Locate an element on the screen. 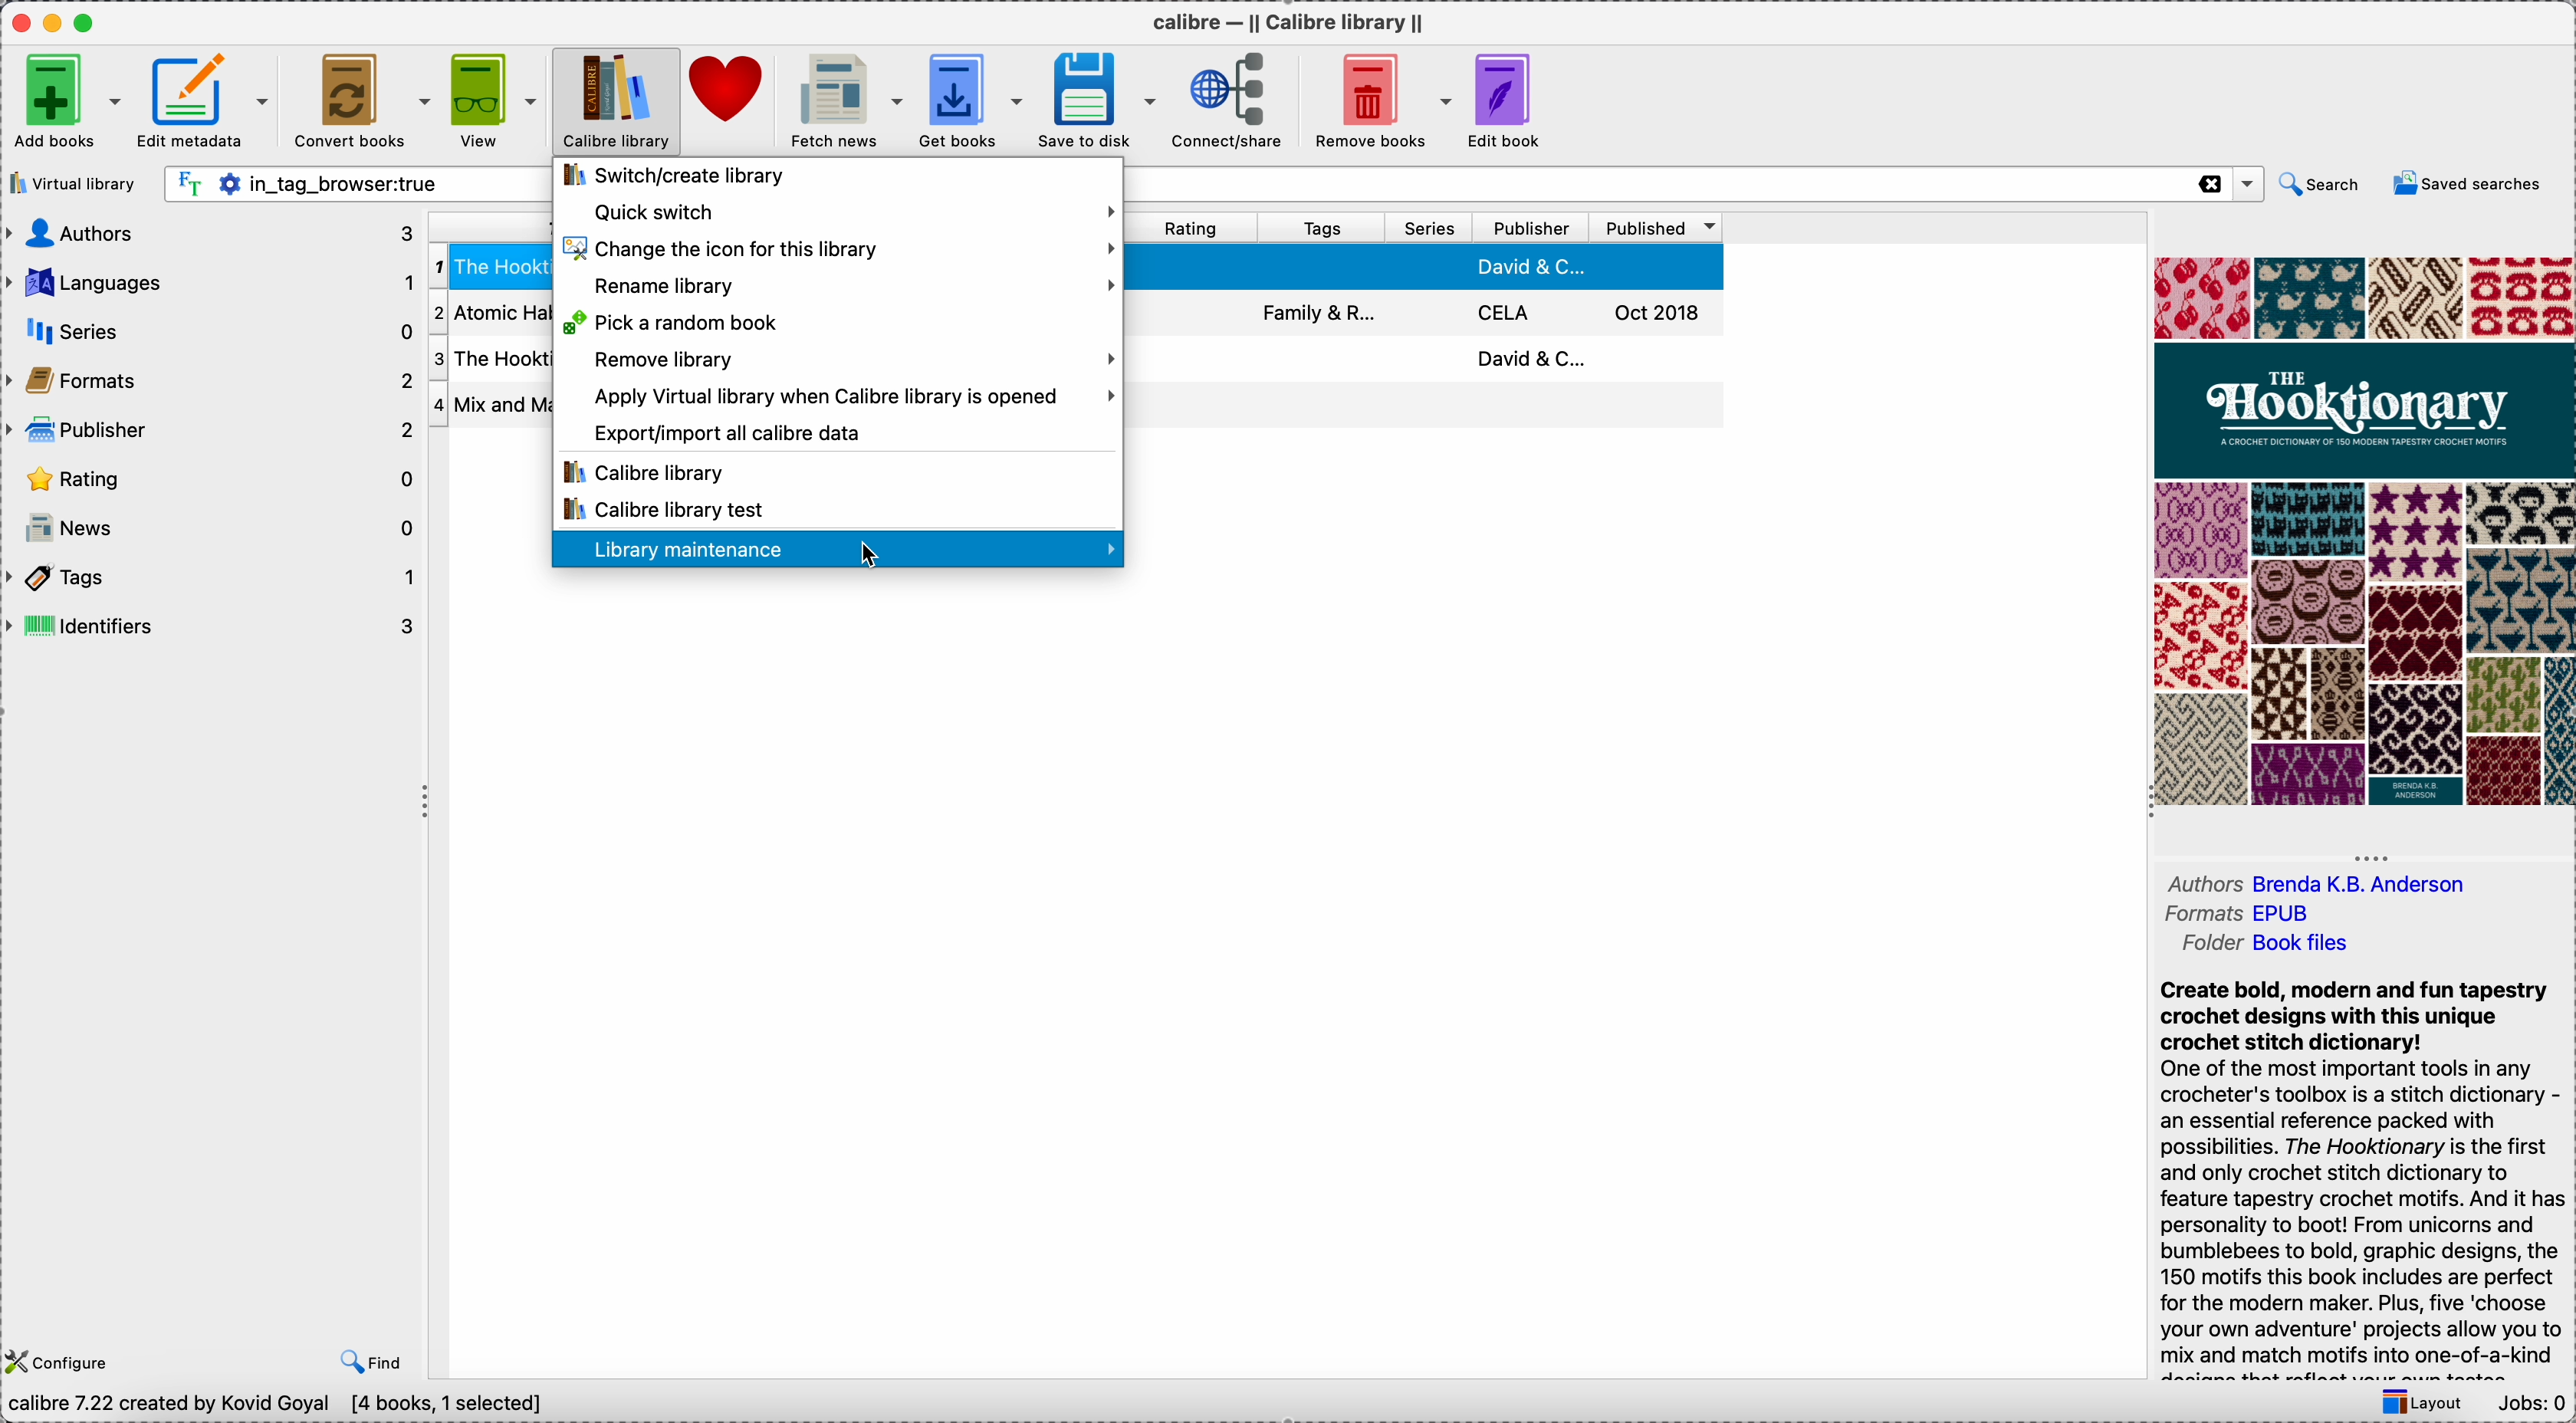 The height and width of the screenshot is (1423, 2576). tags is located at coordinates (213, 577).